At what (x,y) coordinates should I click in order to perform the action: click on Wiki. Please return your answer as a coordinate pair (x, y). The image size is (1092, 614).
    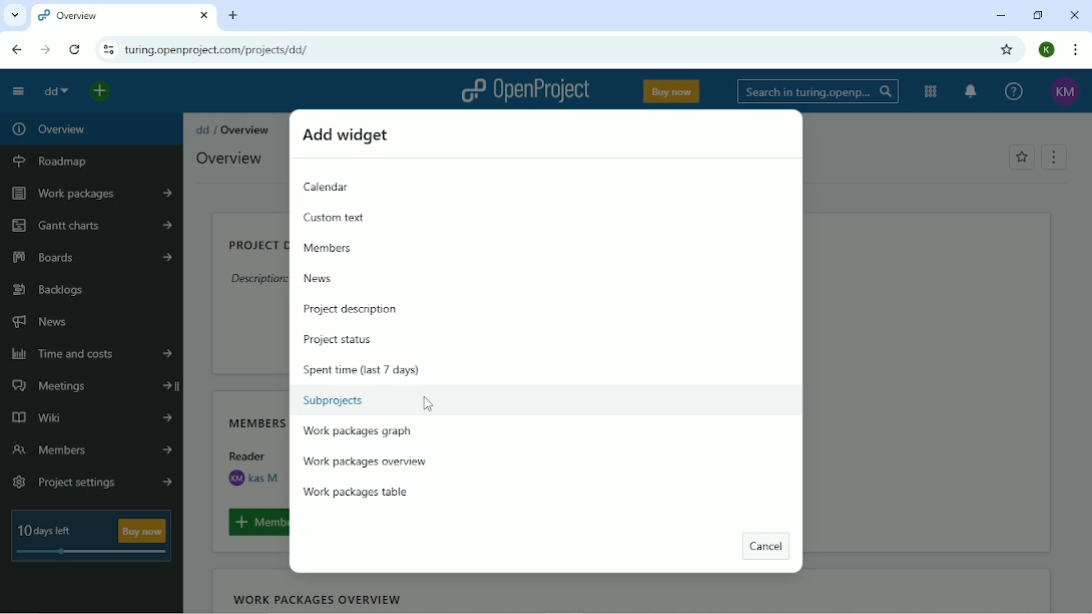
    Looking at the image, I should click on (92, 419).